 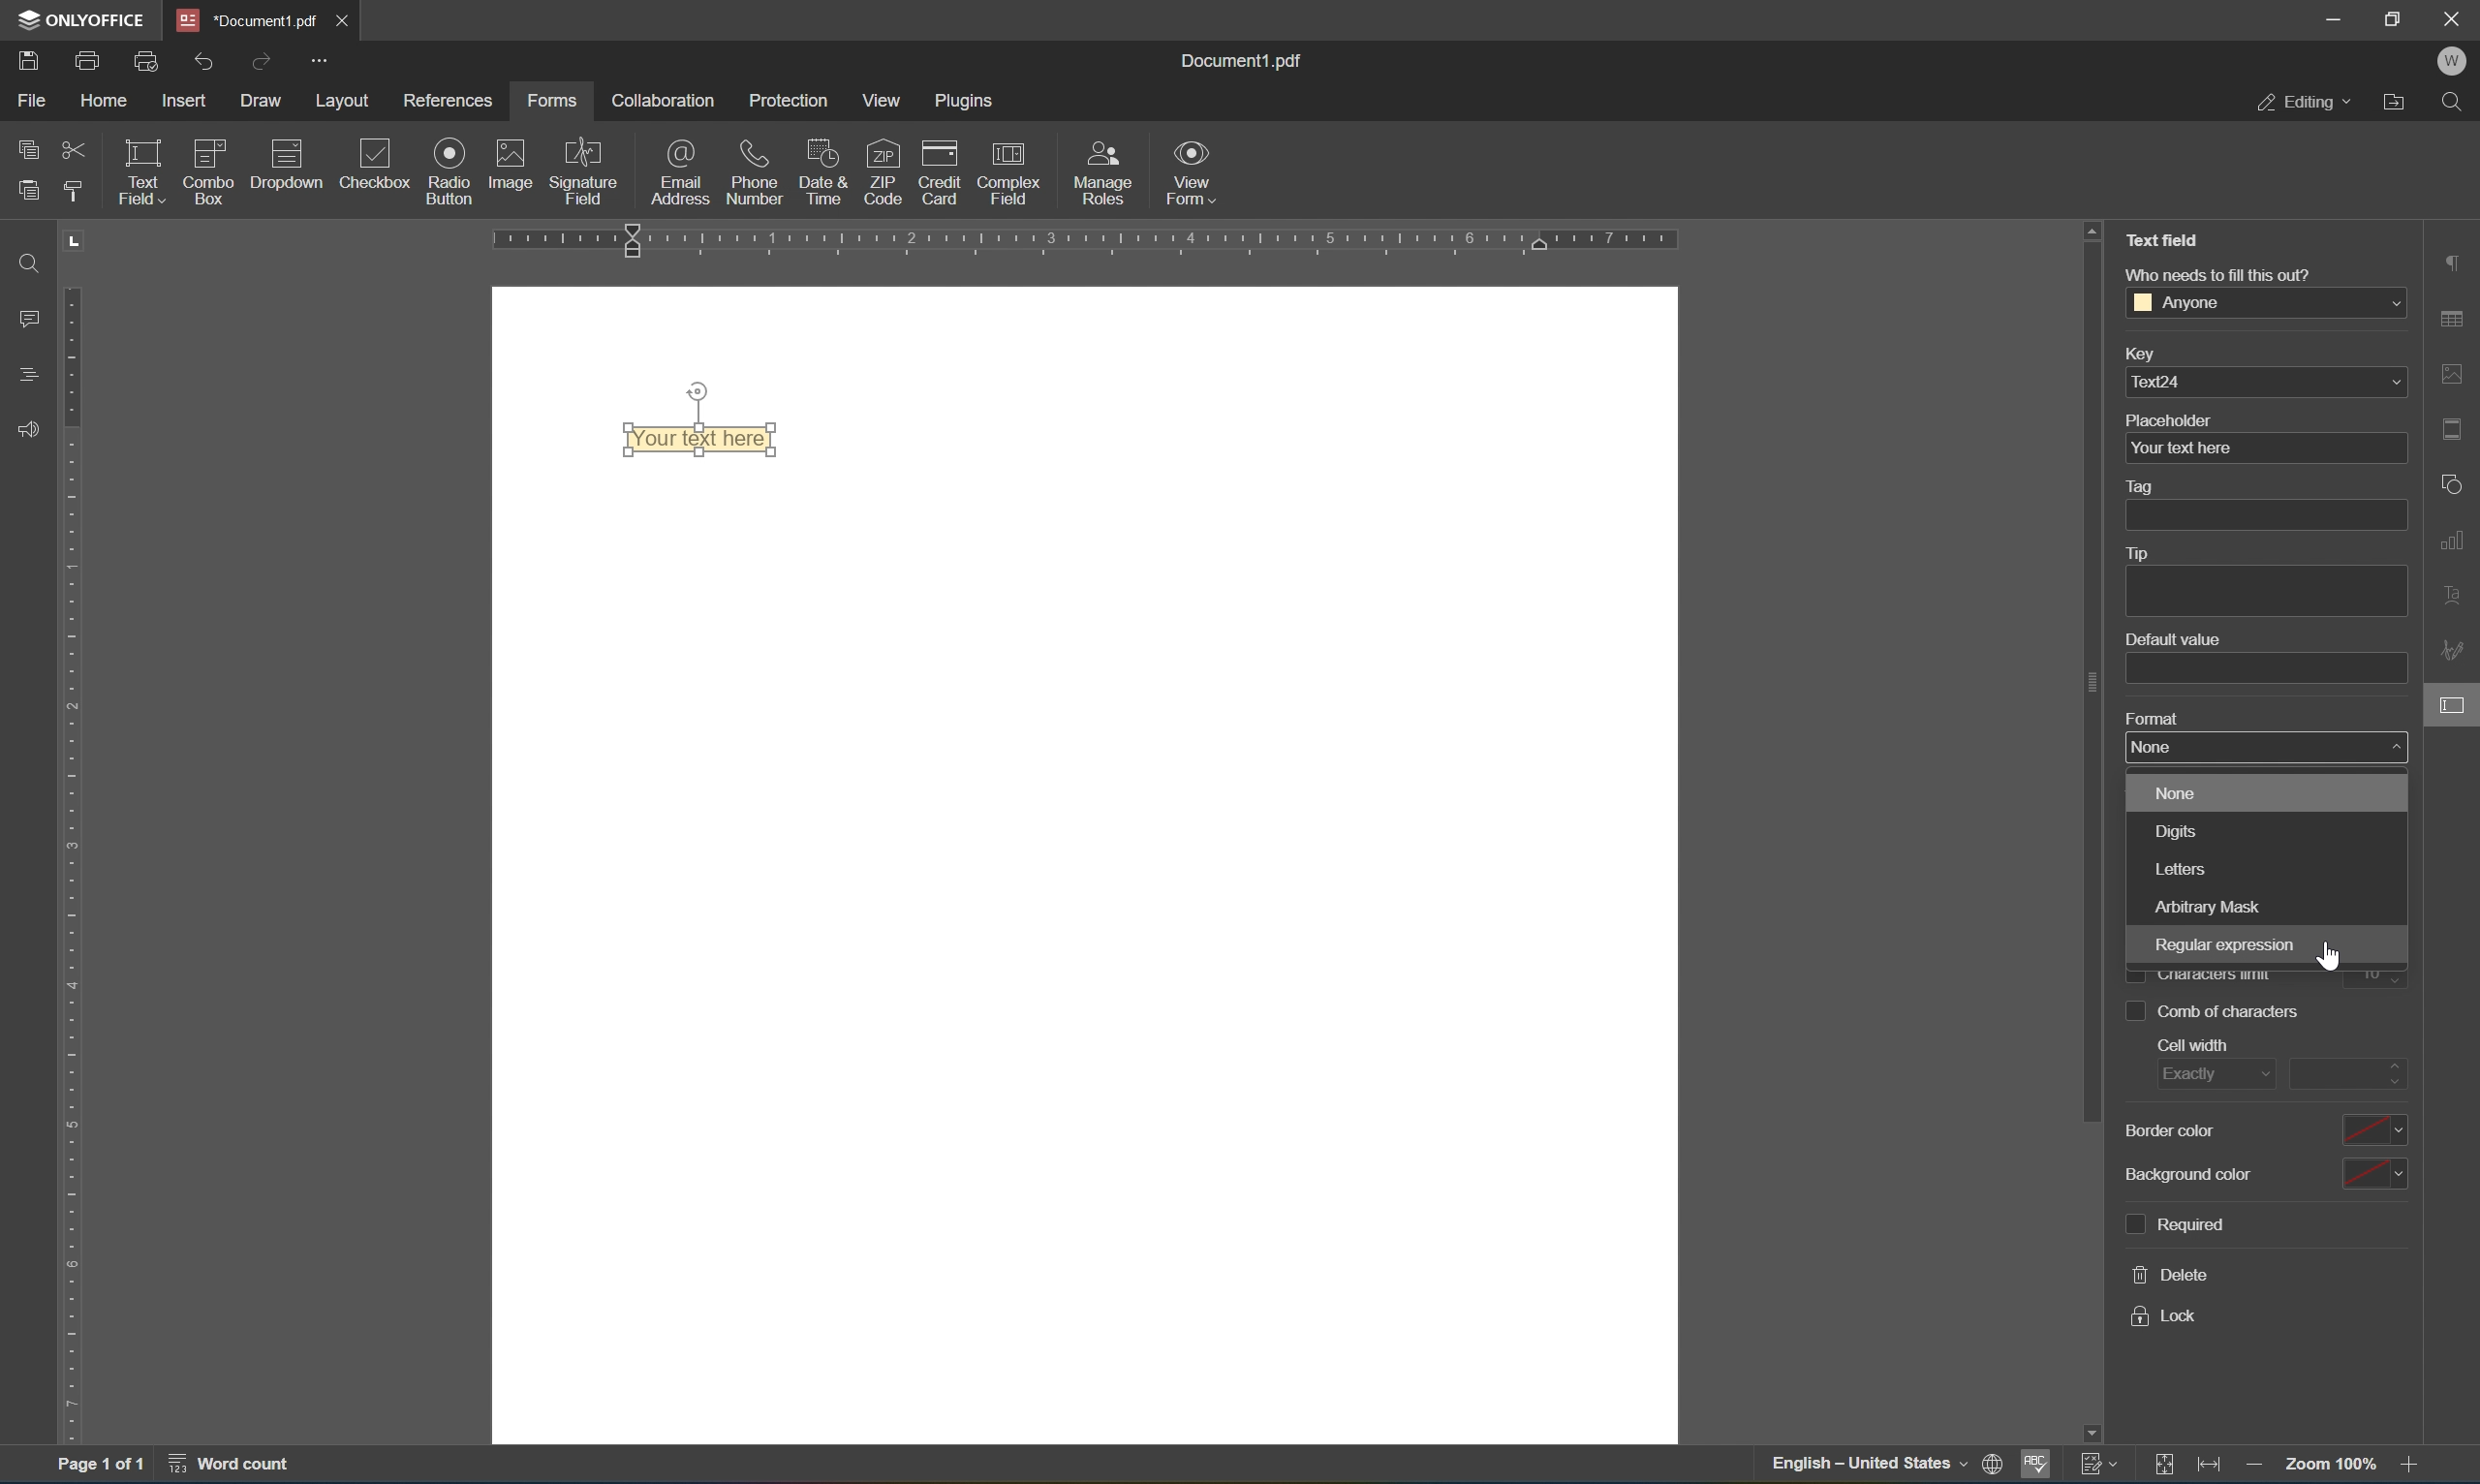 I want to click on minimize, so click(x=2332, y=17).